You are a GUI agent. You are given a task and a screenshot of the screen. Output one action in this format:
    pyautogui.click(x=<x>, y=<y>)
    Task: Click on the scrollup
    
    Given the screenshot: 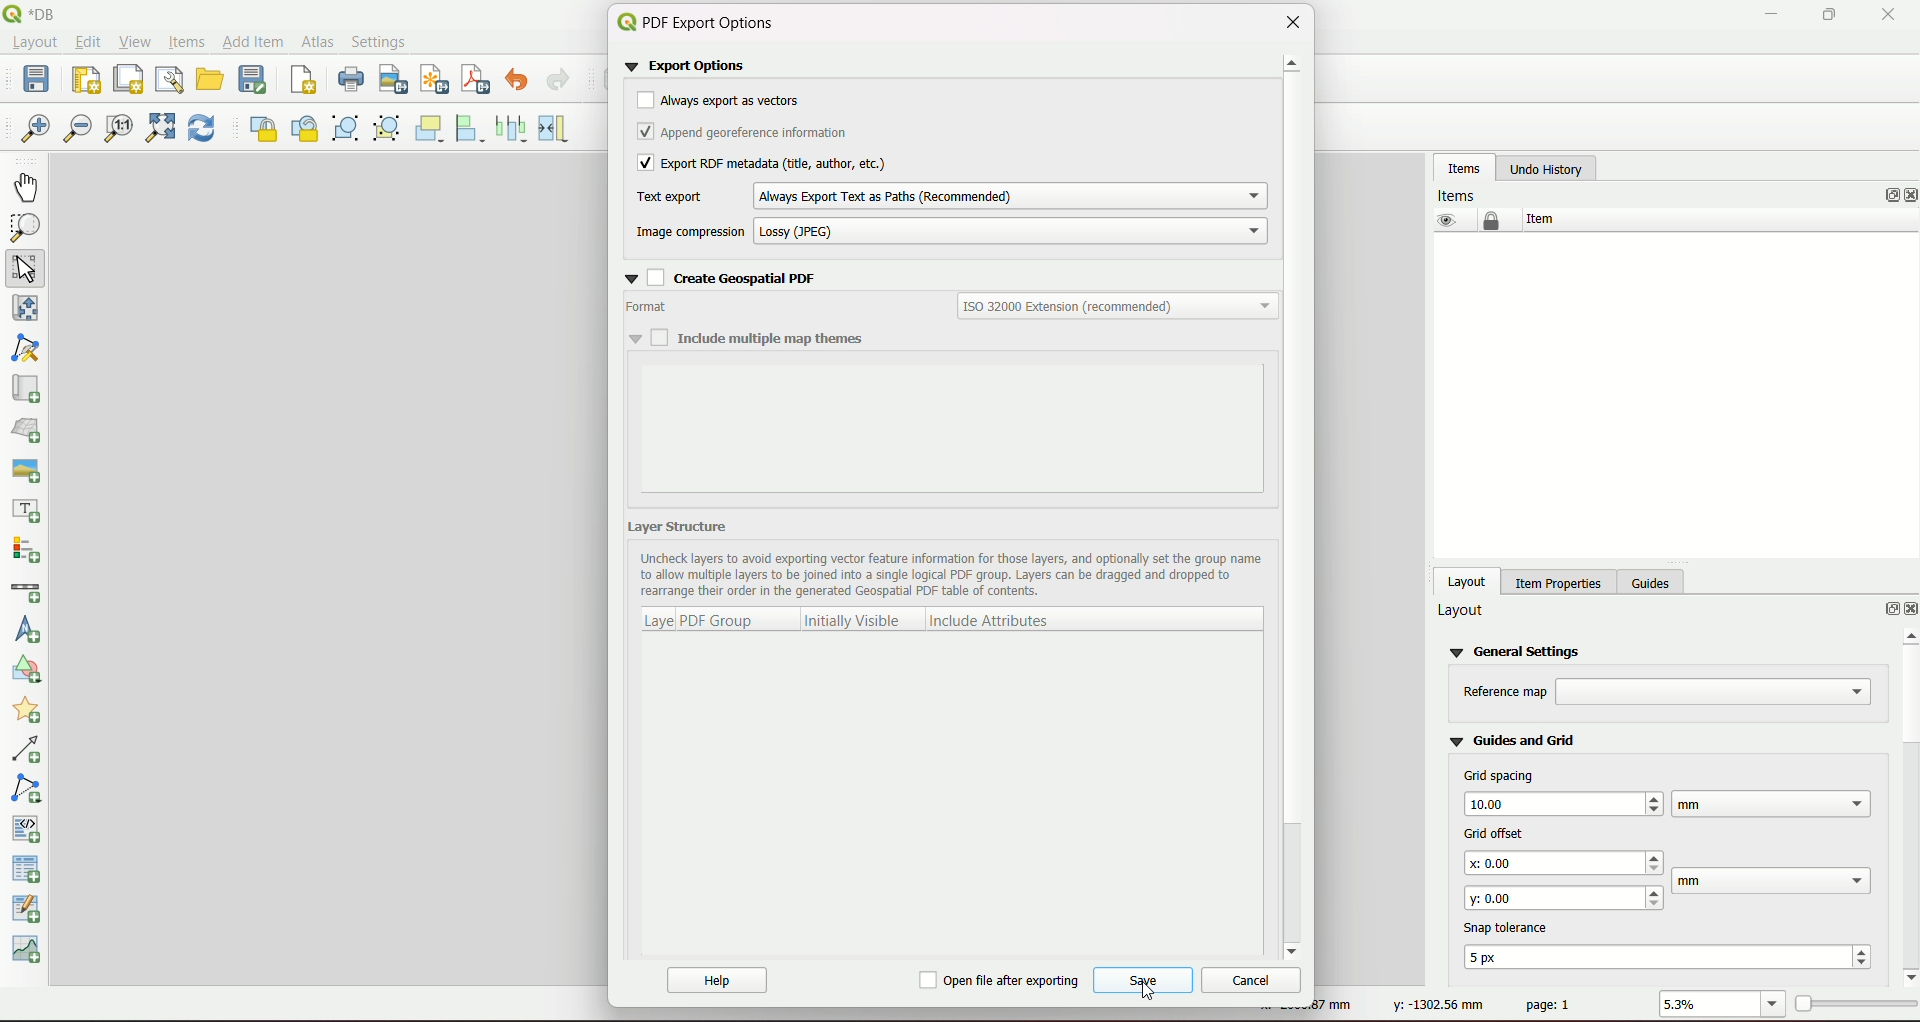 What is the action you would take?
    pyautogui.click(x=1293, y=66)
    